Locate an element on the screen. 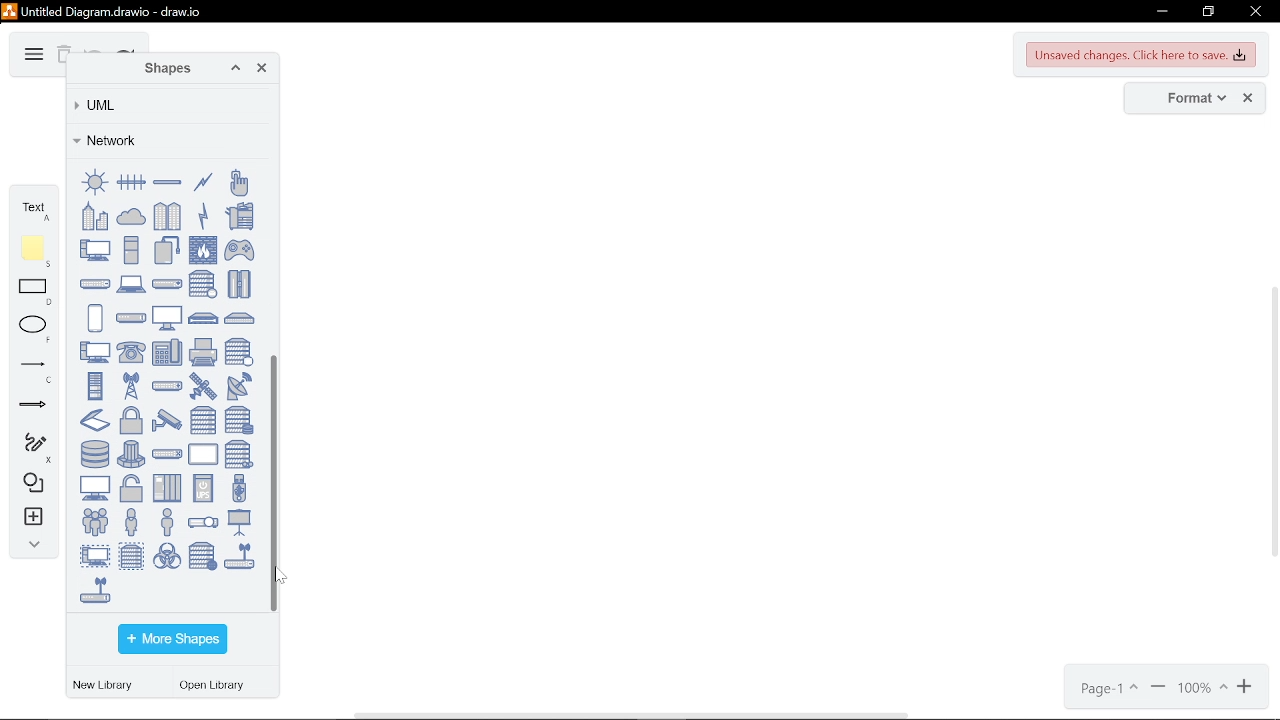 Image resolution: width=1280 pixels, height=720 pixels. UPS enterprise is located at coordinates (167, 488).